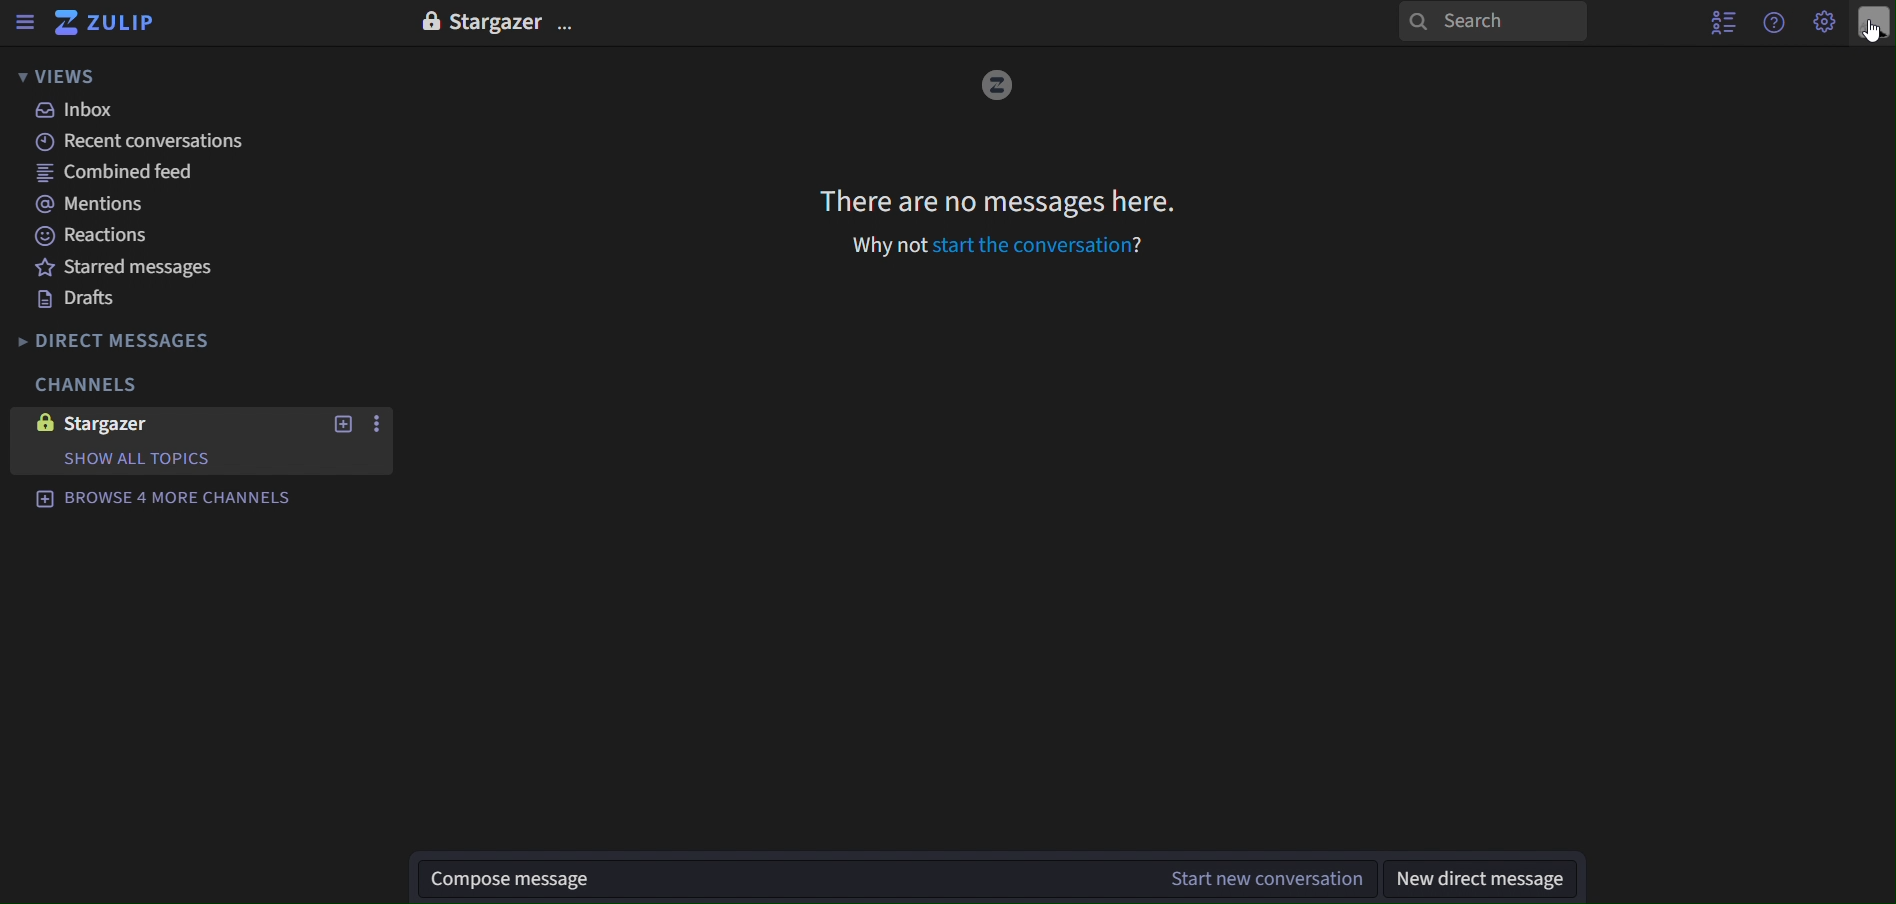 This screenshot has width=1896, height=904. I want to click on hide user list, so click(1717, 23).